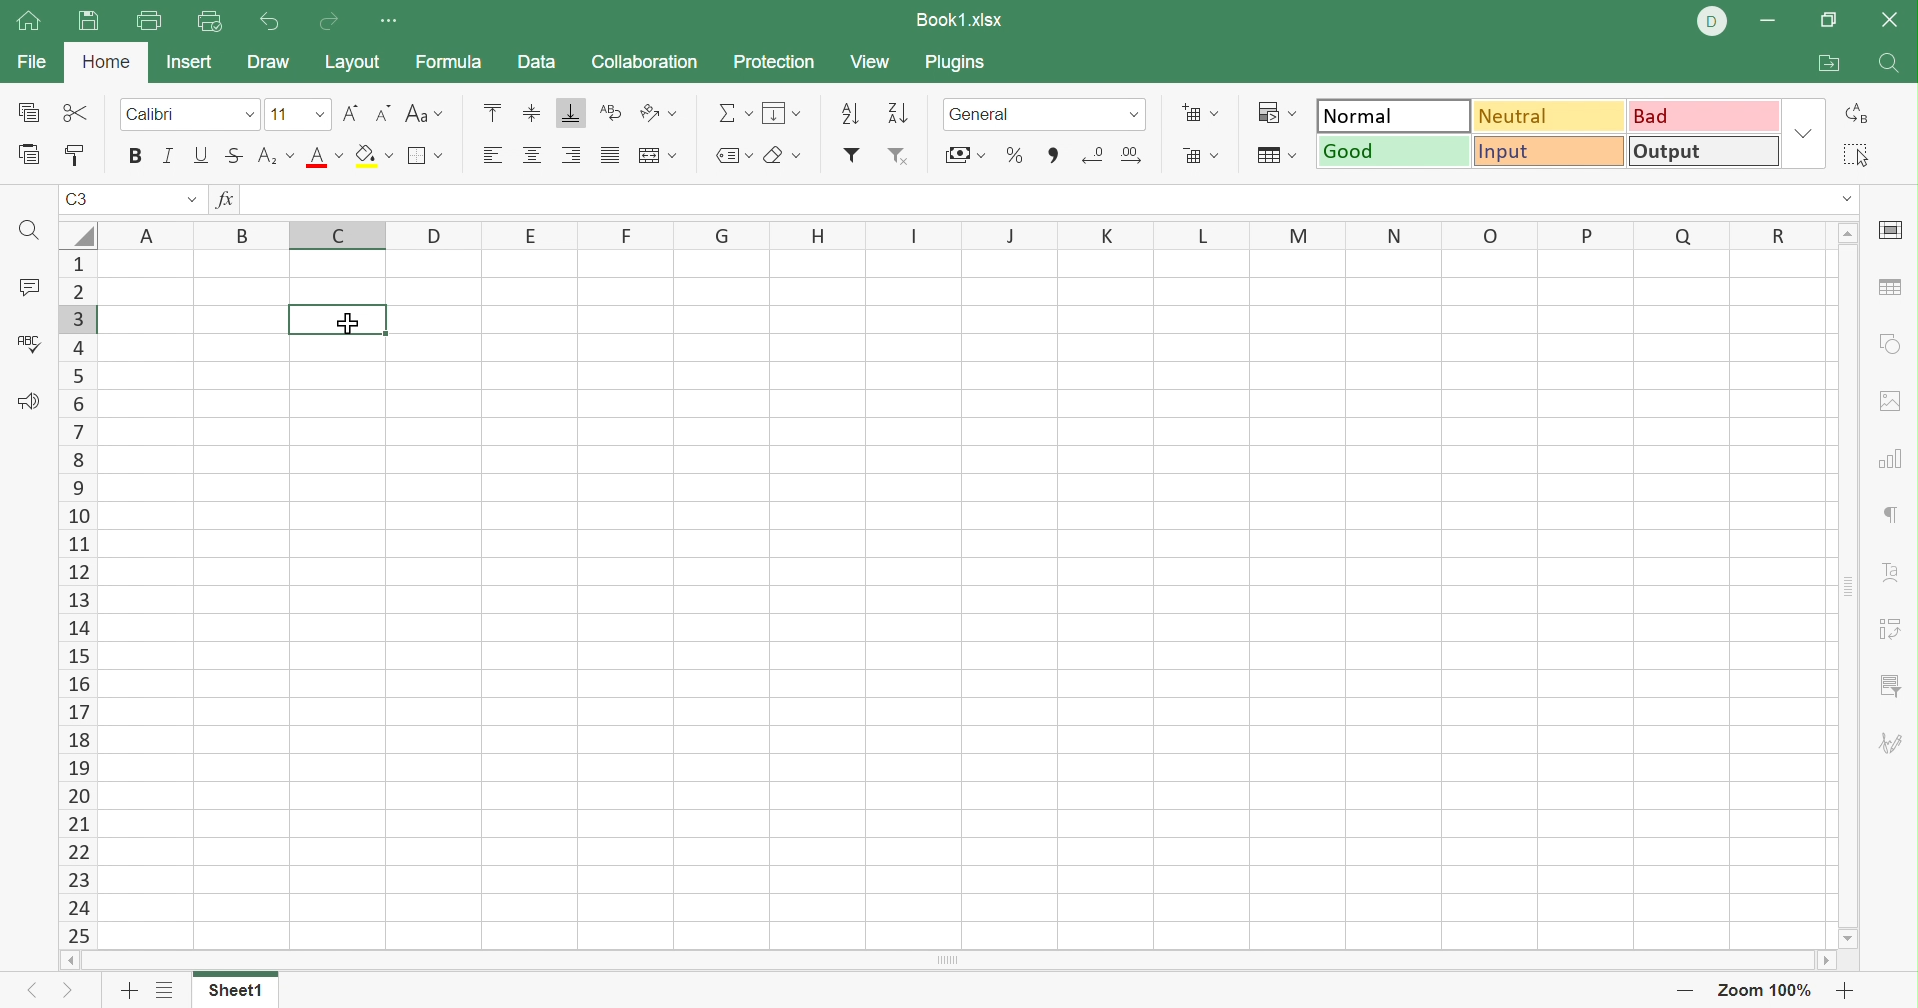 The height and width of the screenshot is (1008, 1918). Describe the element at coordinates (608, 113) in the screenshot. I see `Wrap Text` at that location.